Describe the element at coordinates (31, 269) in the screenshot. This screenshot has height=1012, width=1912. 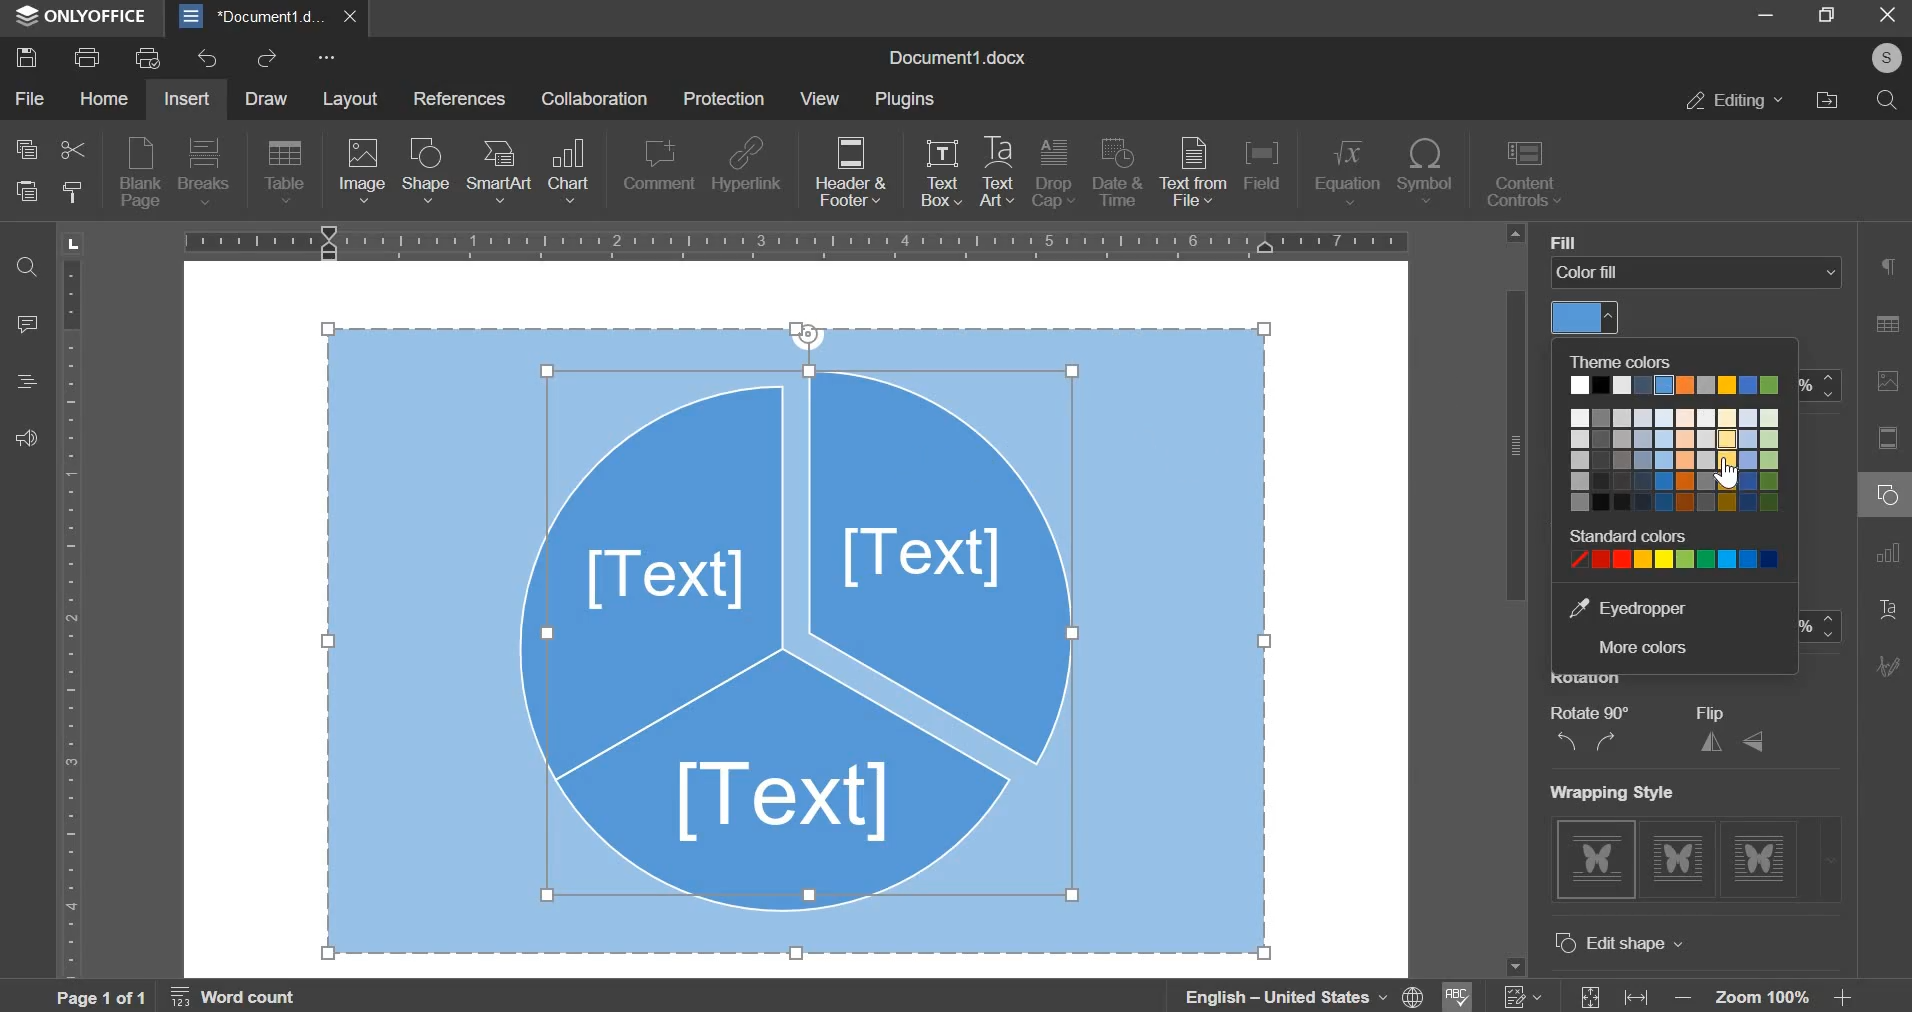
I see `Search and replace tool` at that location.